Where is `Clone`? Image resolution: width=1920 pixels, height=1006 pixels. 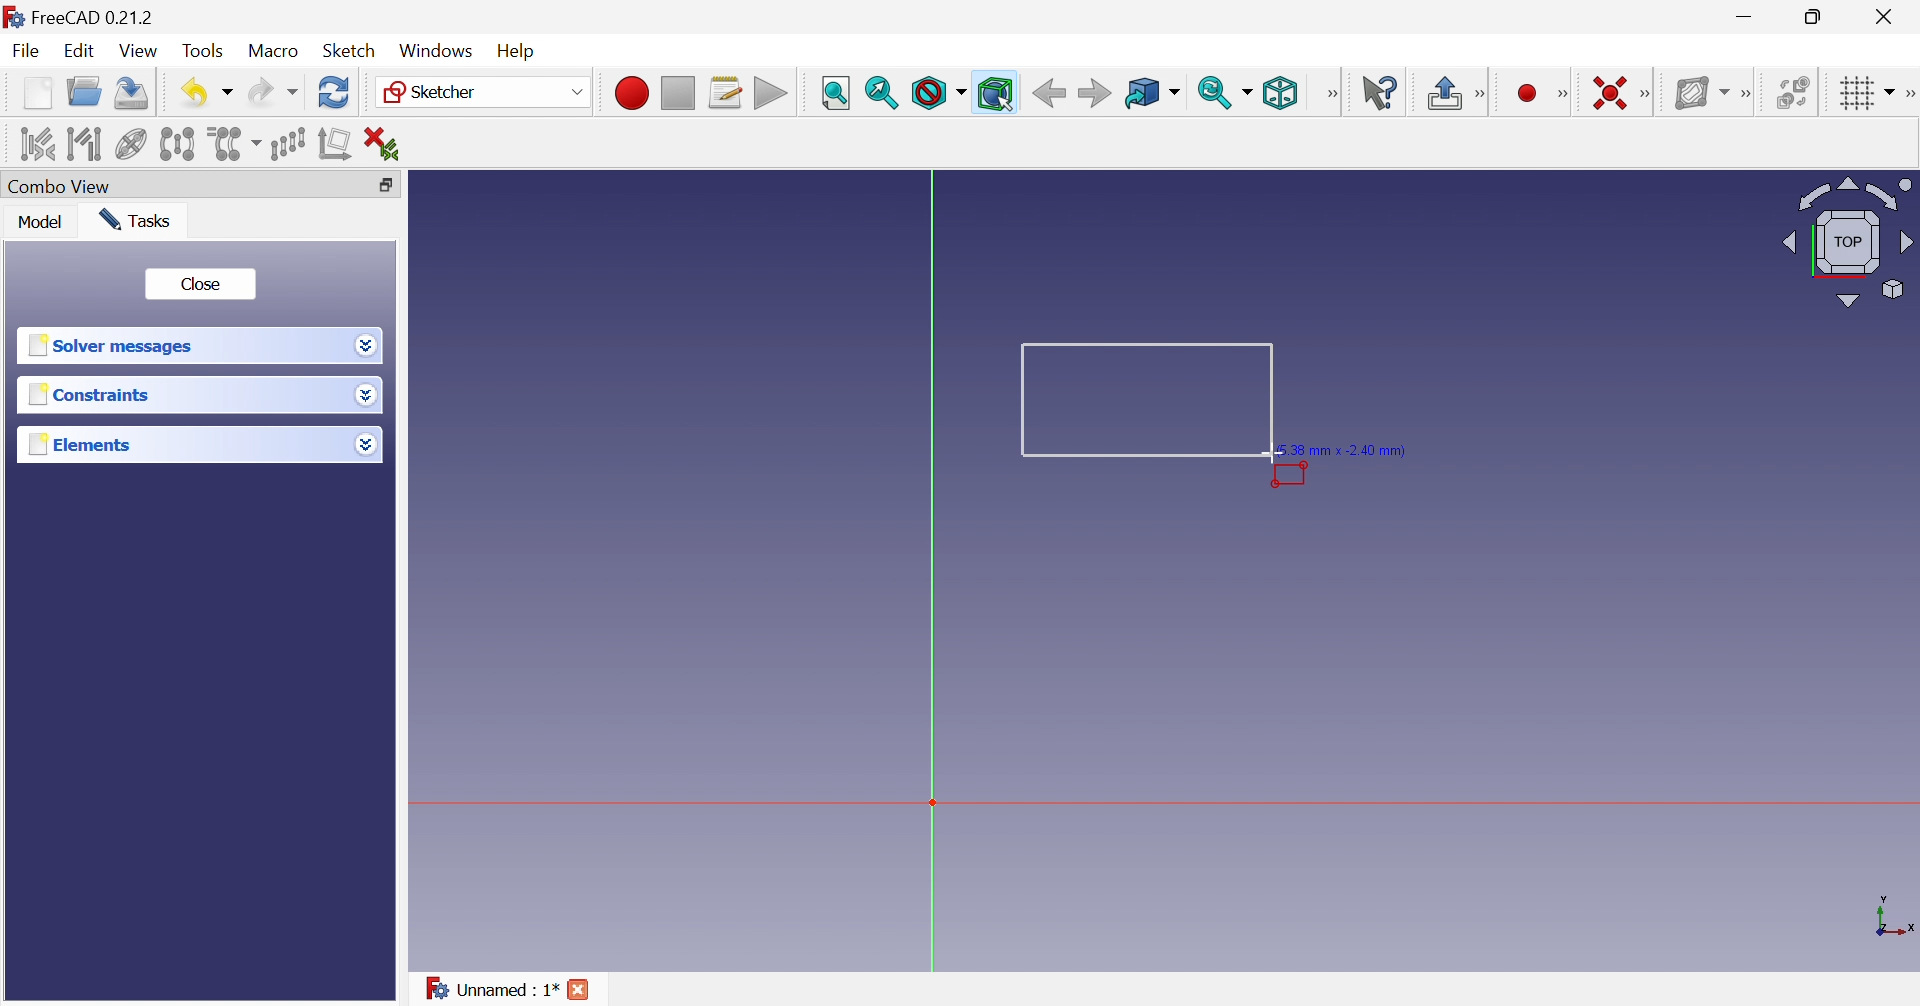
Clone is located at coordinates (232, 145).